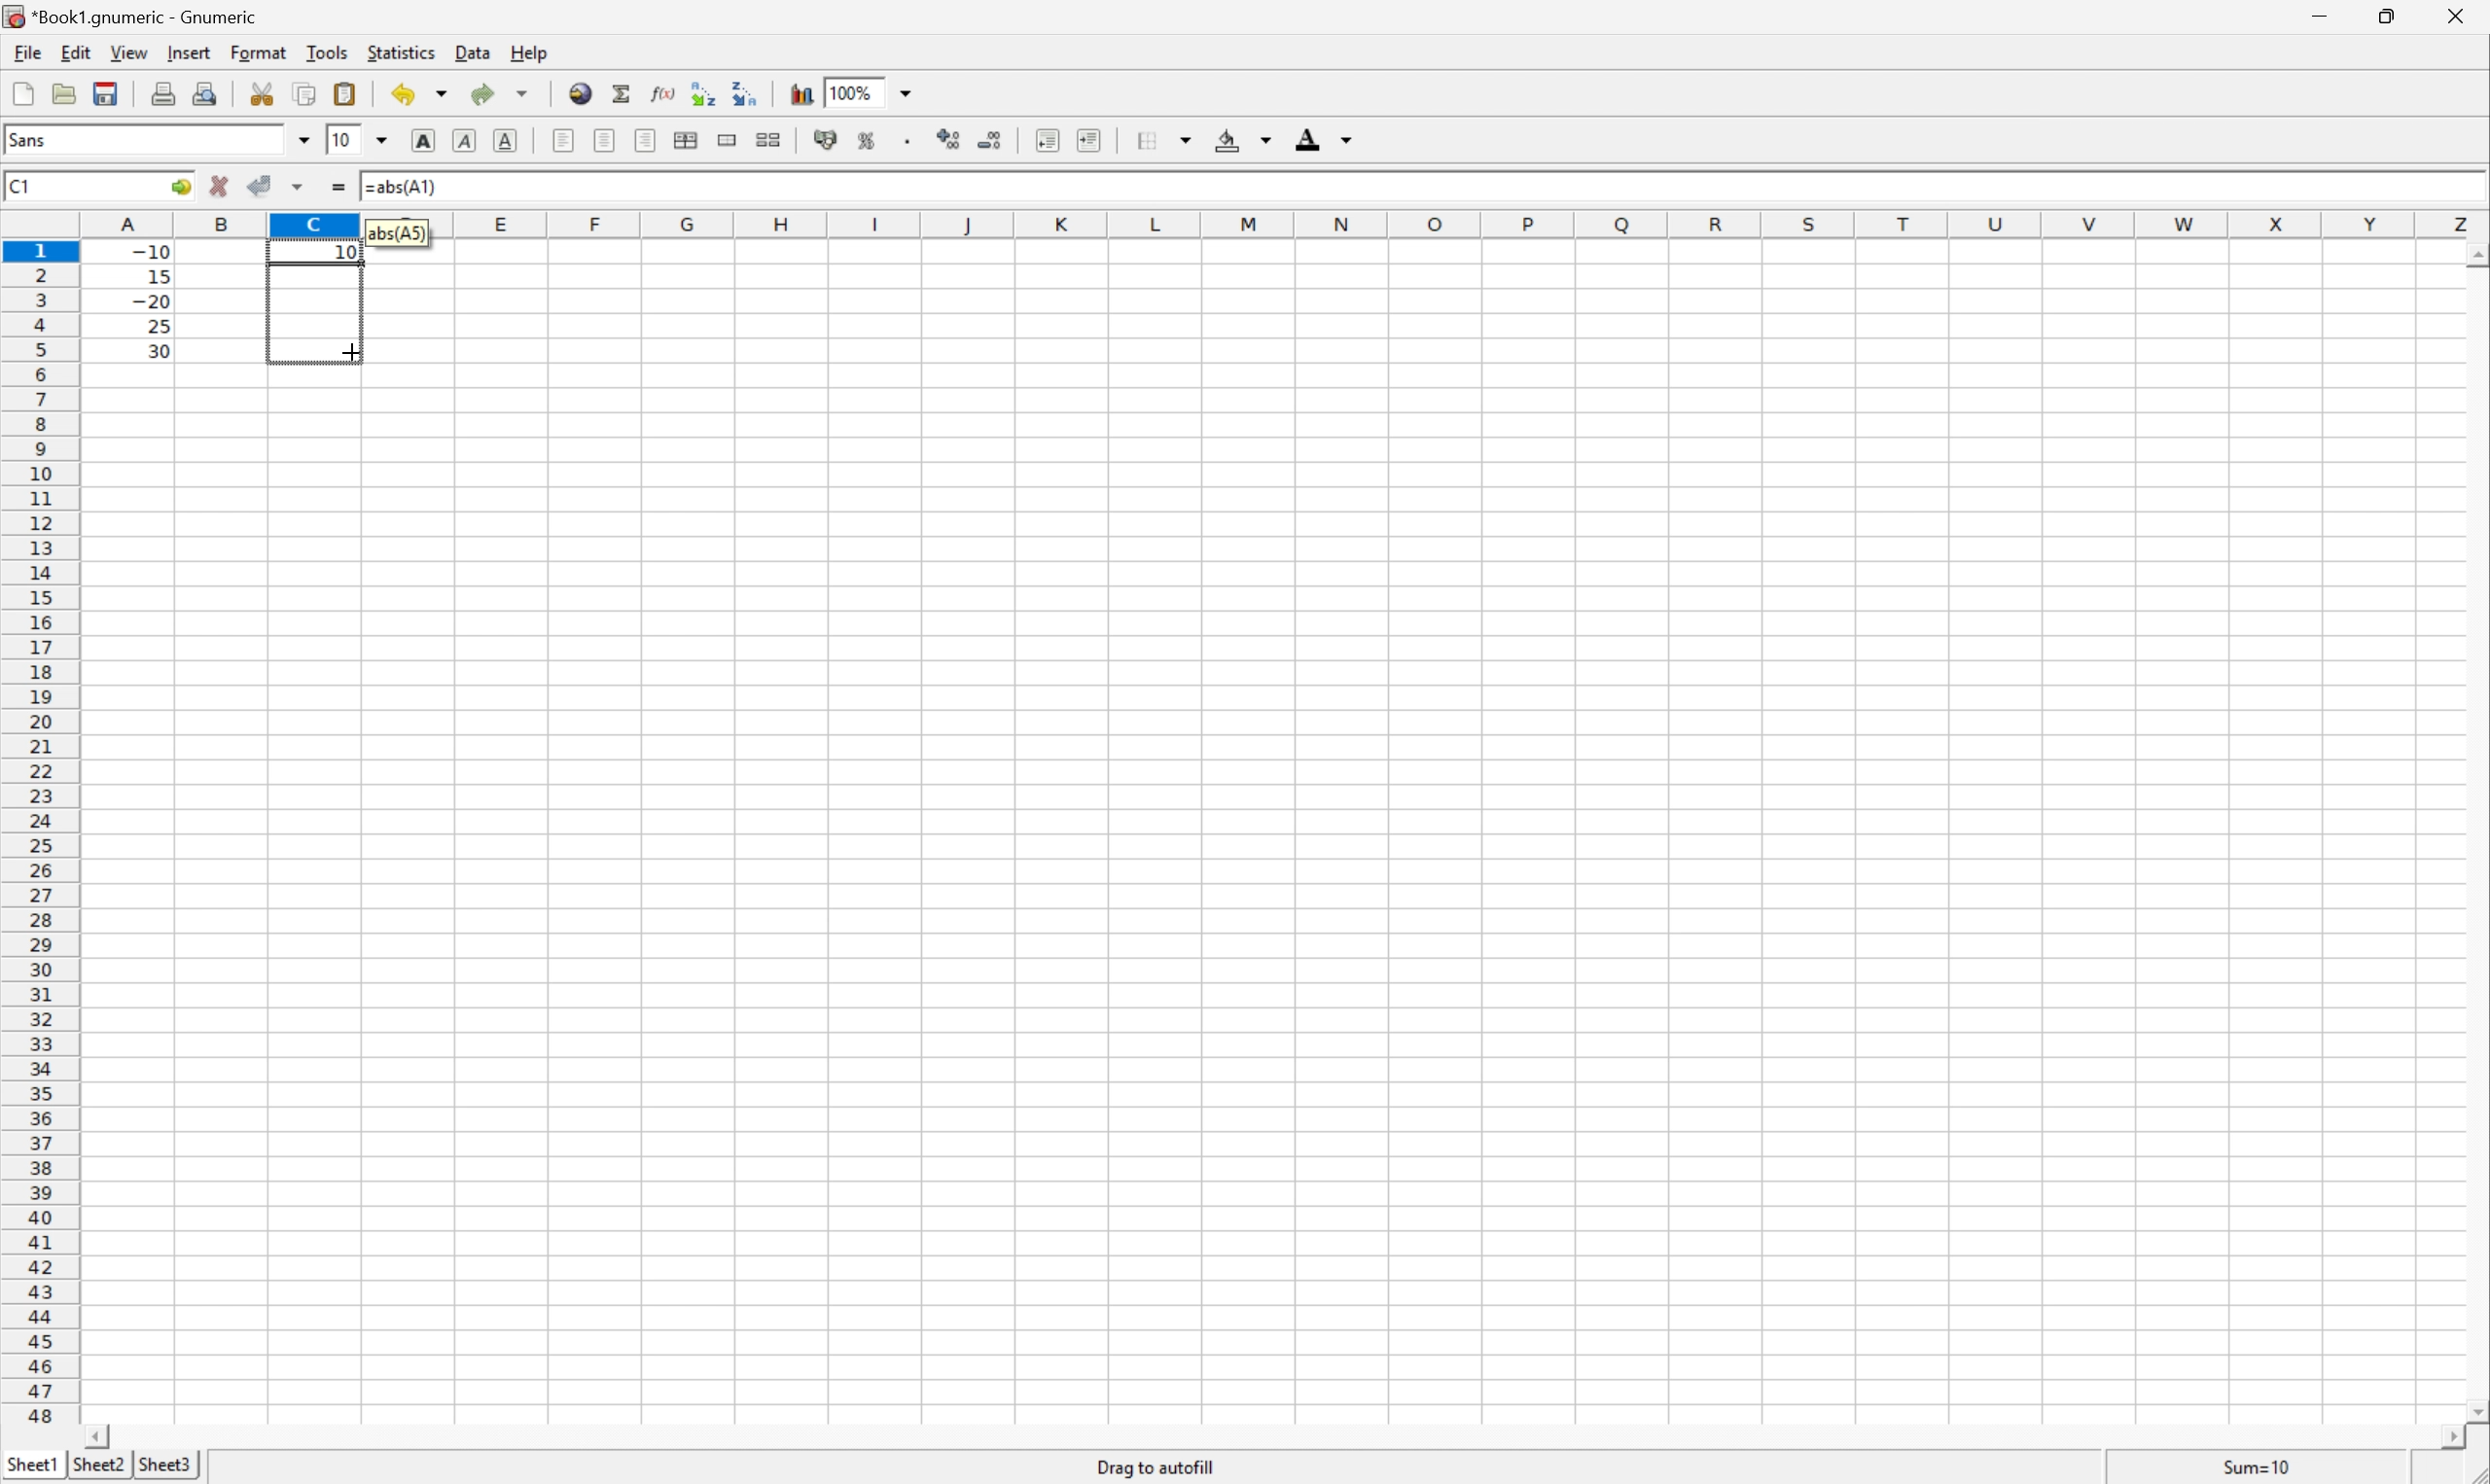 Image resolution: width=2490 pixels, height=1484 pixels. What do you see at coordinates (2322, 15) in the screenshot?
I see `Minimize` at bounding box center [2322, 15].